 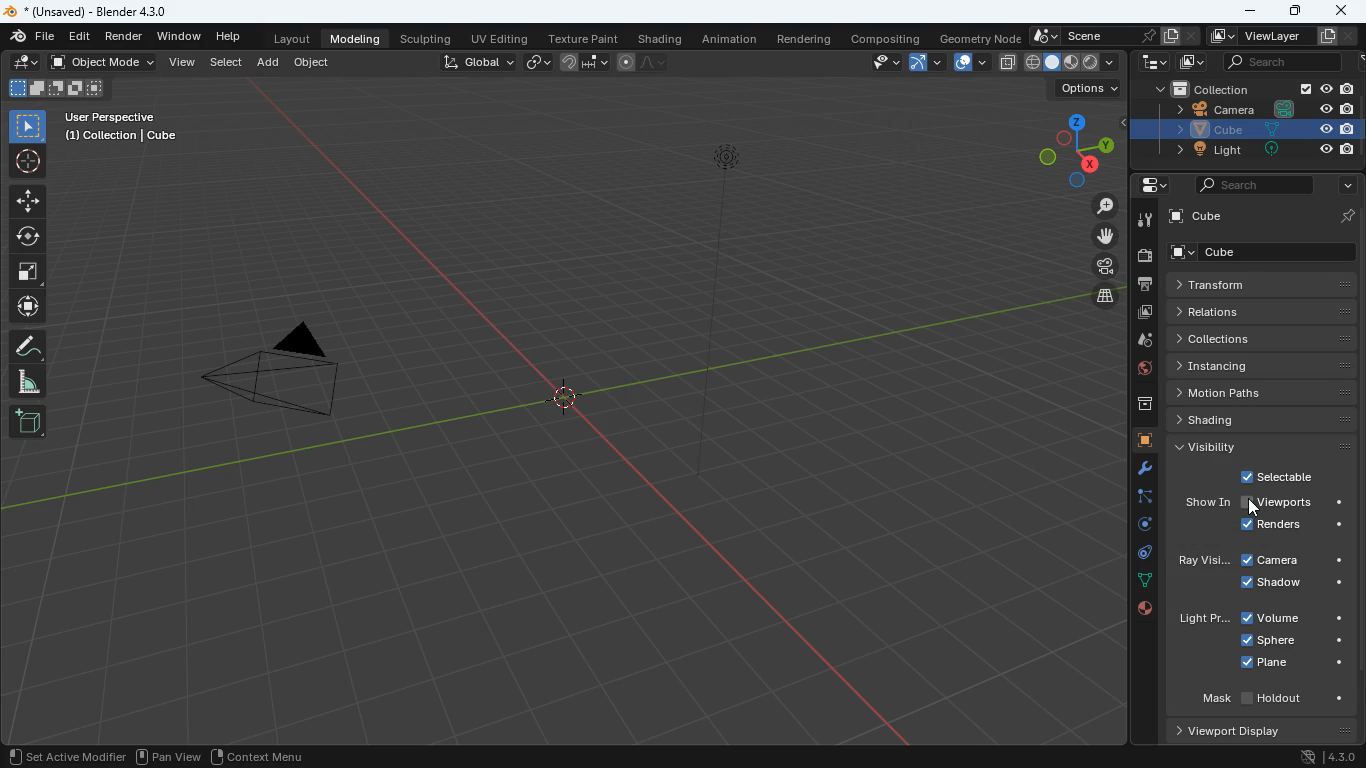 What do you see at coordinates (258, 754) in the screenshot?
I see `context menu` at bounding box center [258, 754].